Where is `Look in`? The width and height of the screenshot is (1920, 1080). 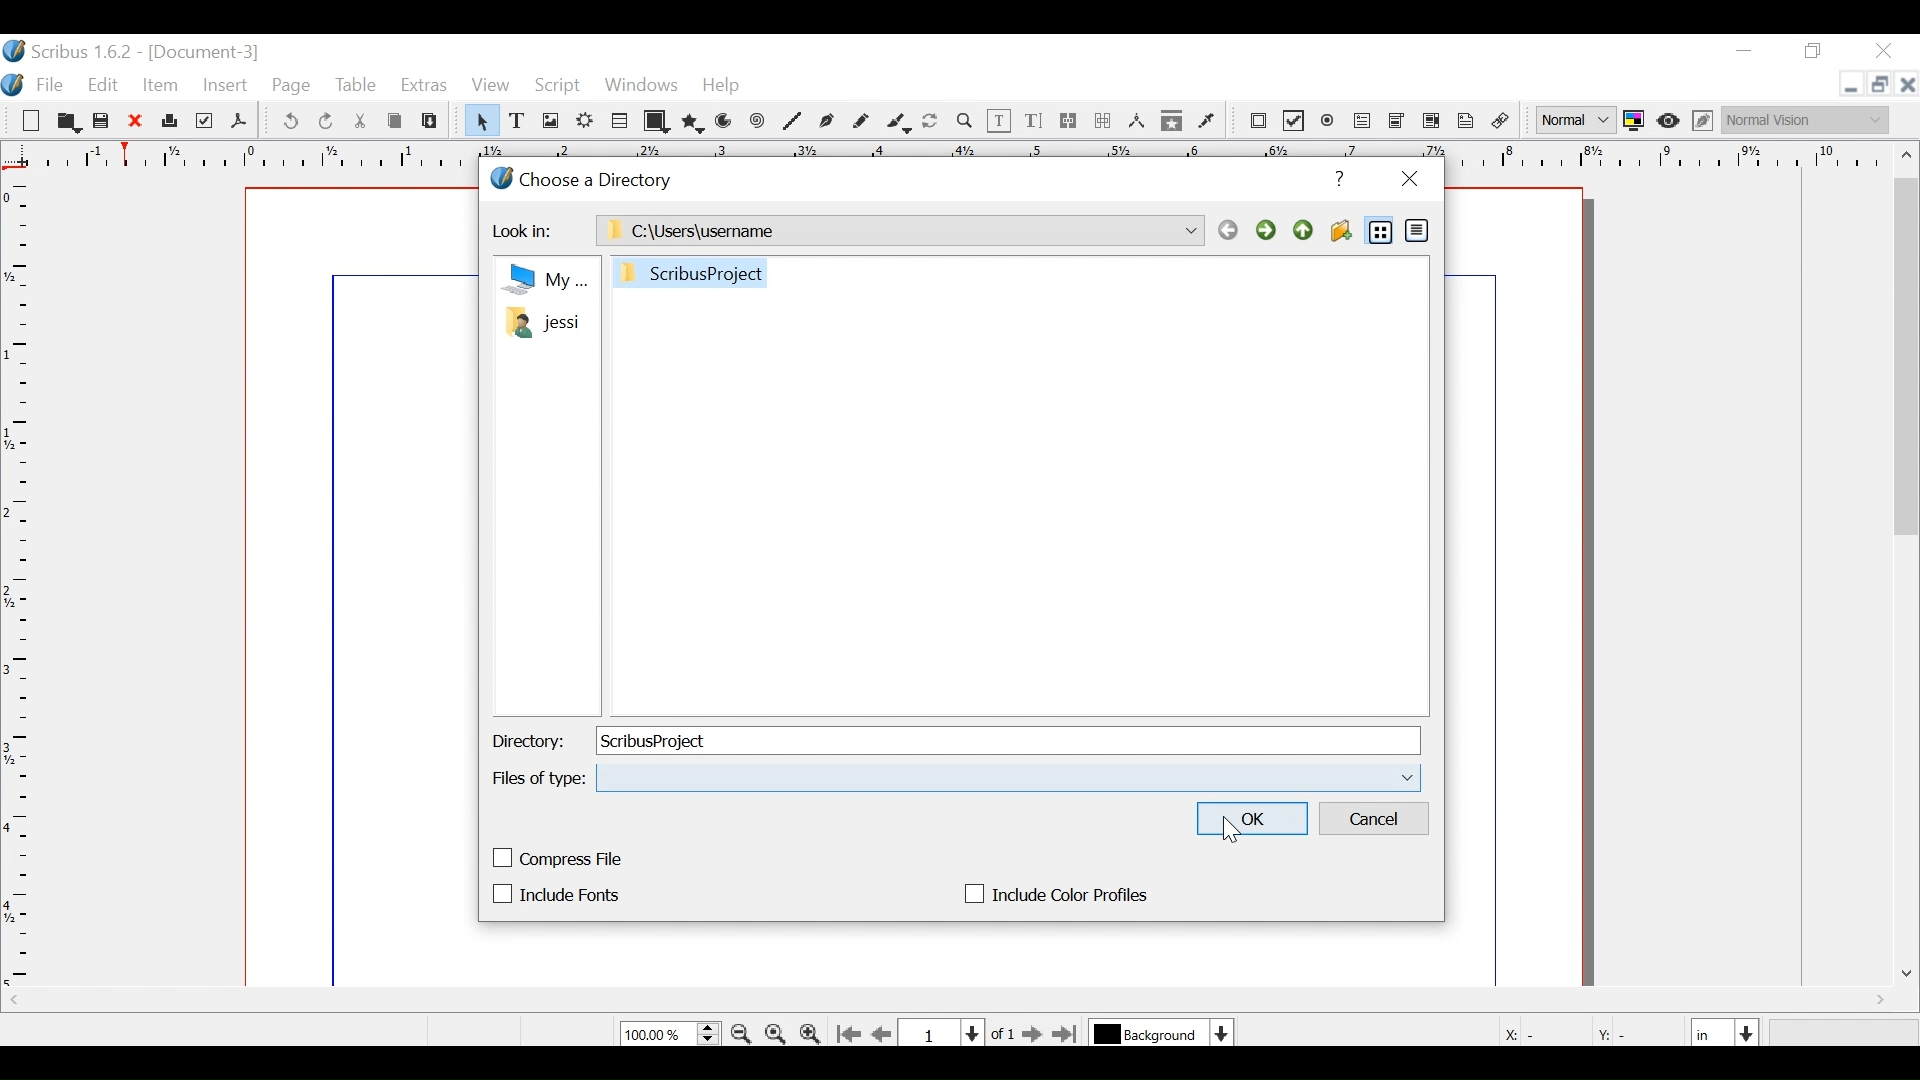 Look in is located at coordinates (520, 231).